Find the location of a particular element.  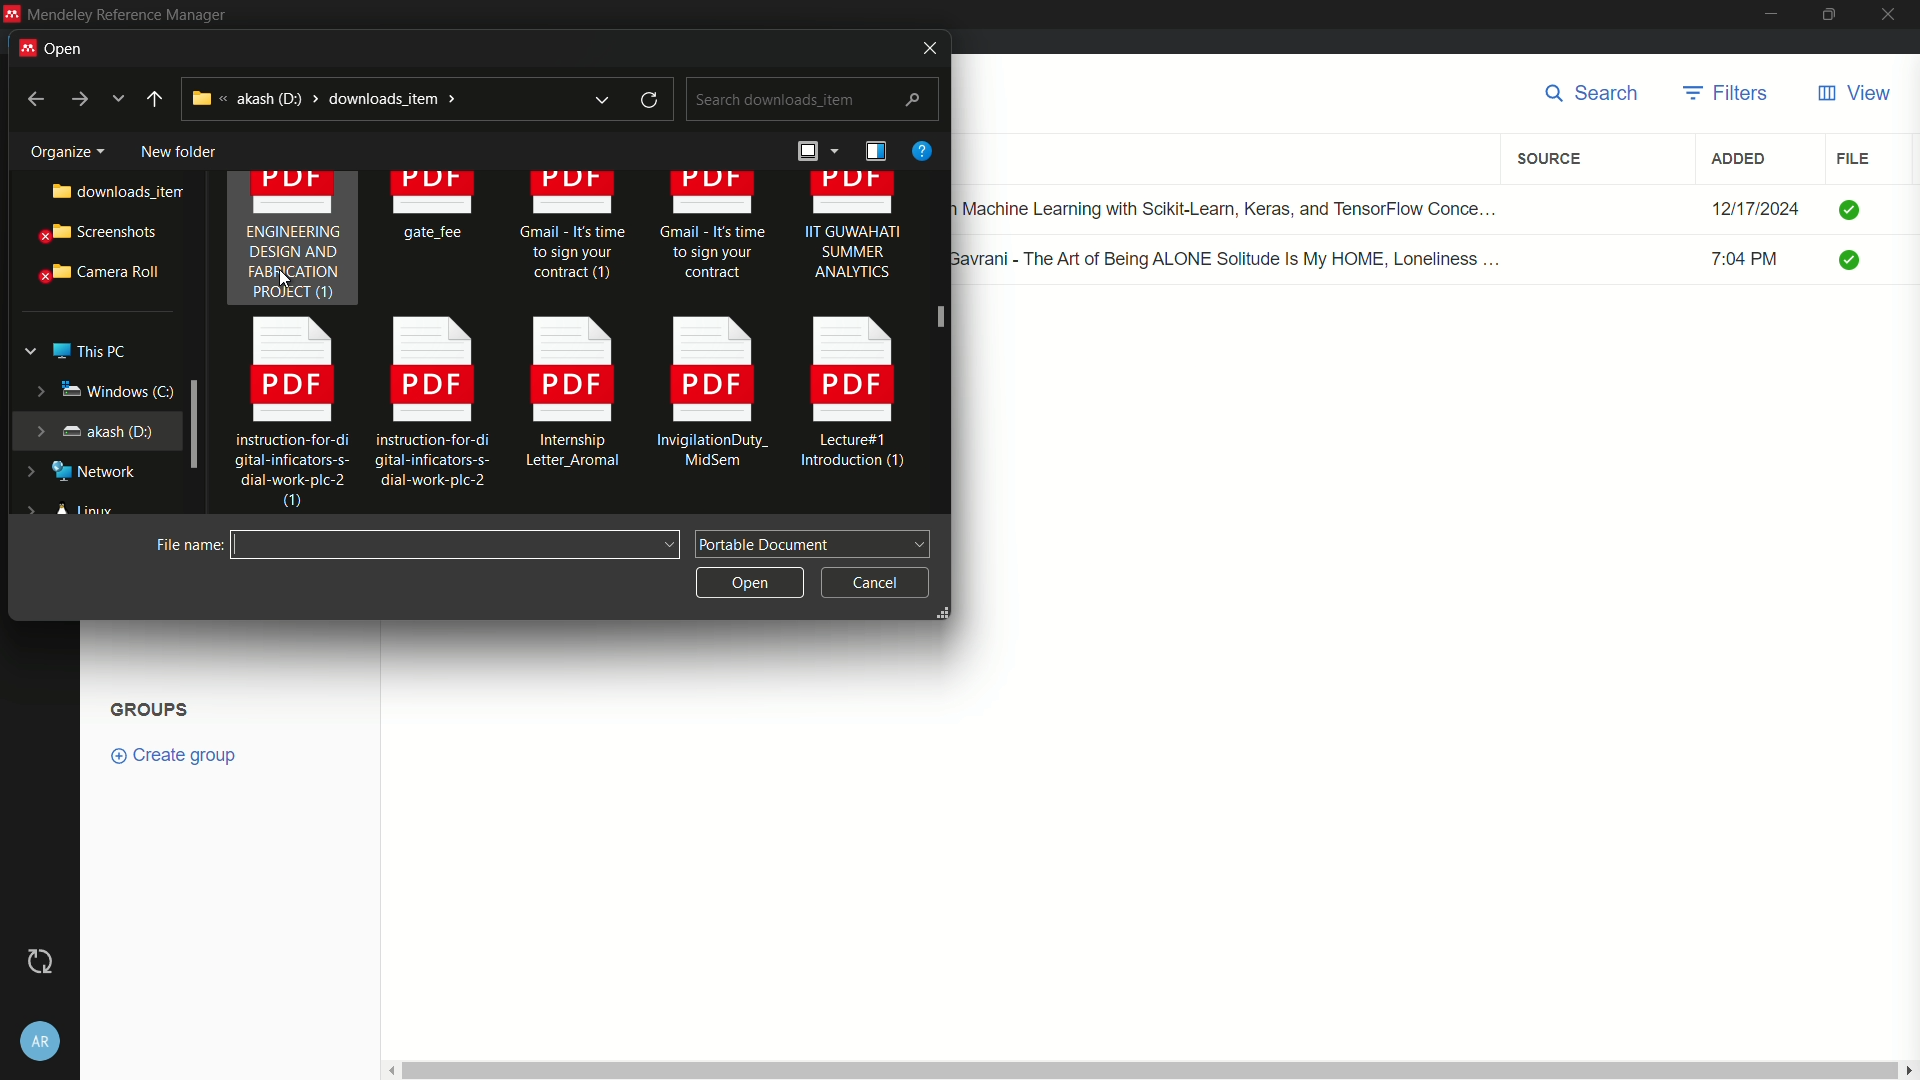

file name:  is located at coordinates (188, 545).